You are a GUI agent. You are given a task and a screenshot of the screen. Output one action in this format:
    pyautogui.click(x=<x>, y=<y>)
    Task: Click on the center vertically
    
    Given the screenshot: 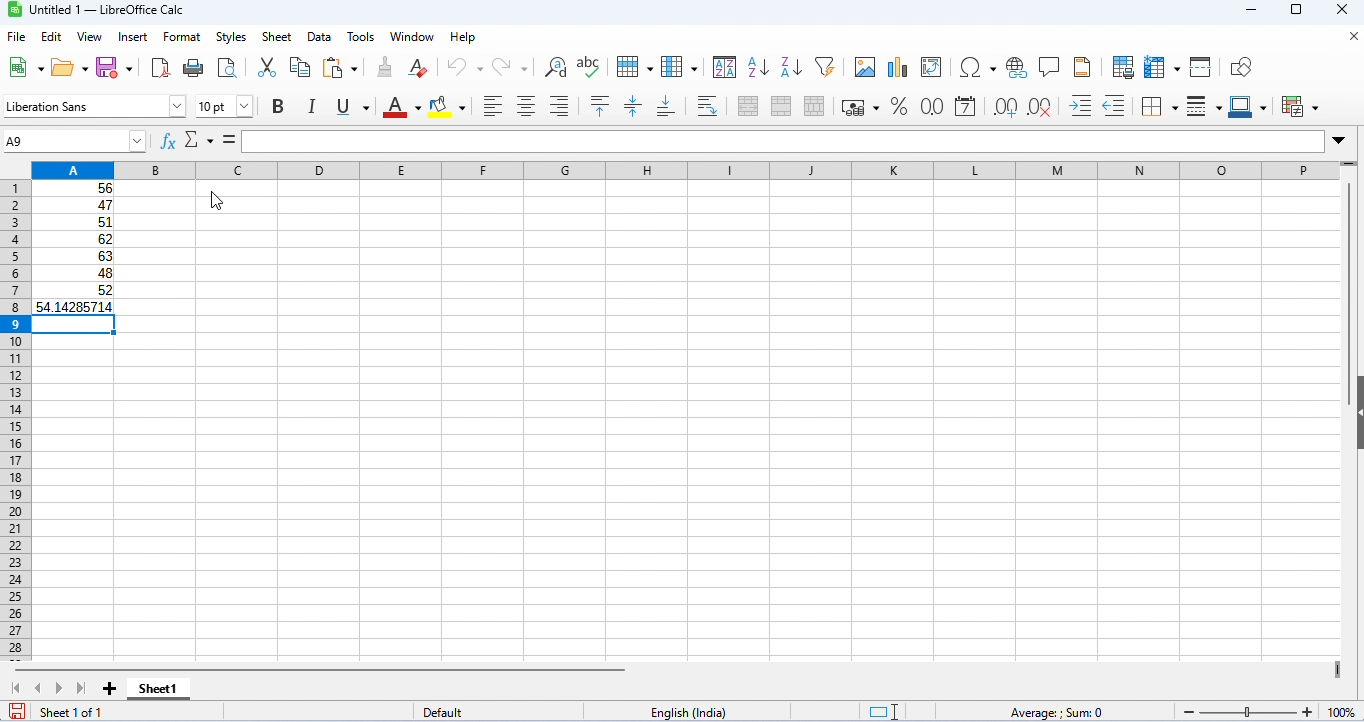 What is the action you would take?
    pyautogui.click(x=632, y=106)
    